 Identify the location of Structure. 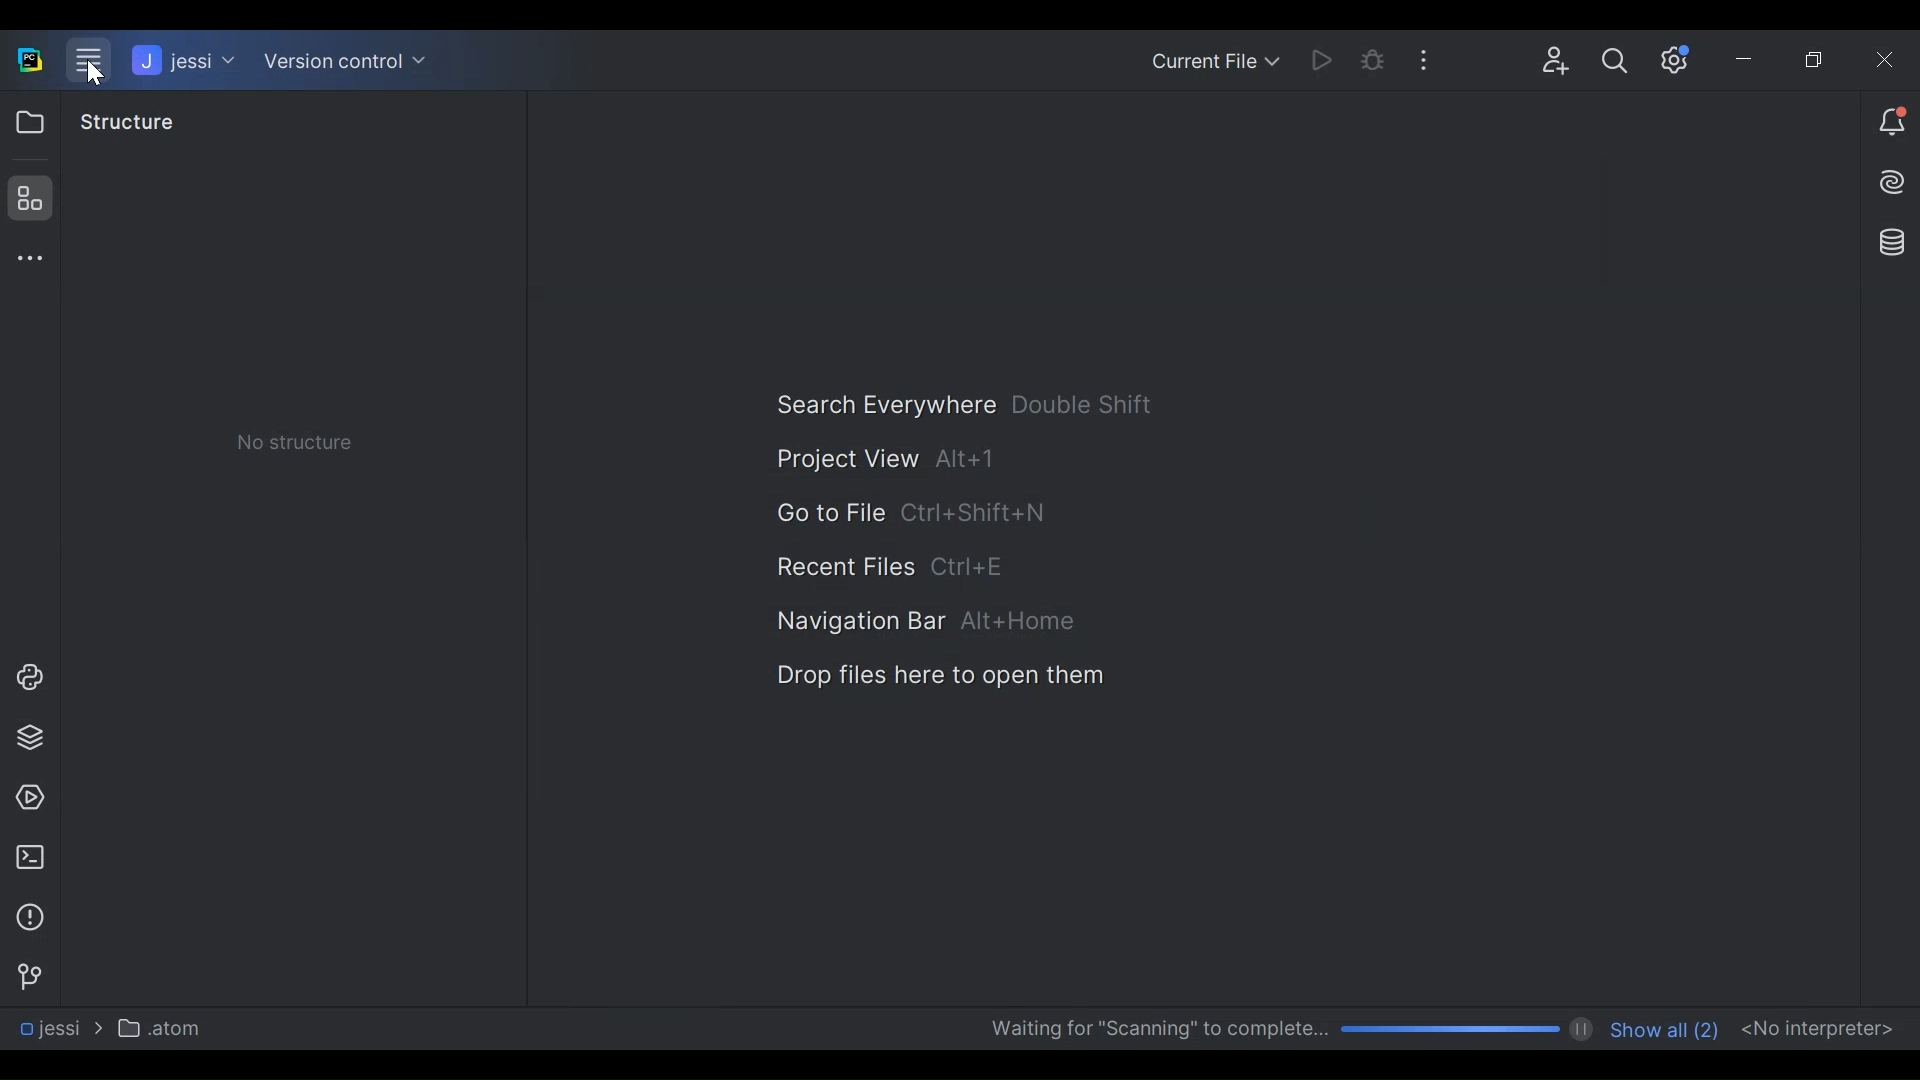
(26, 198).